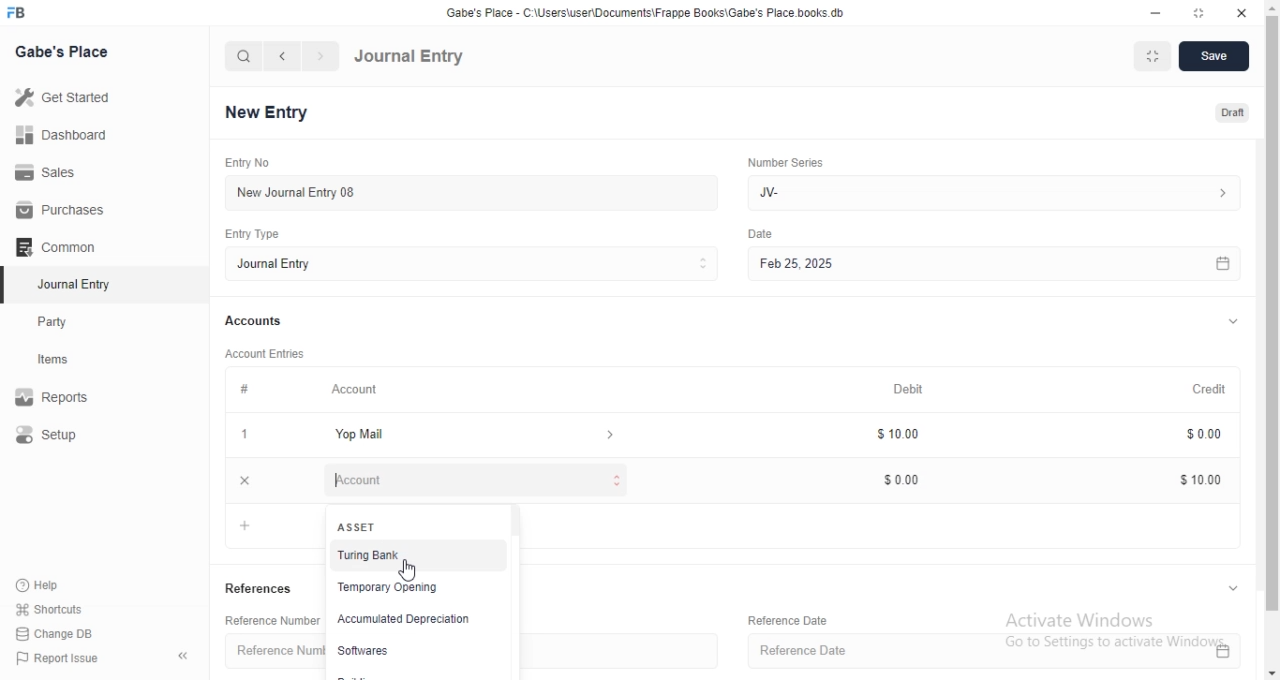  I want to click on ASSET, so click(360, 527).